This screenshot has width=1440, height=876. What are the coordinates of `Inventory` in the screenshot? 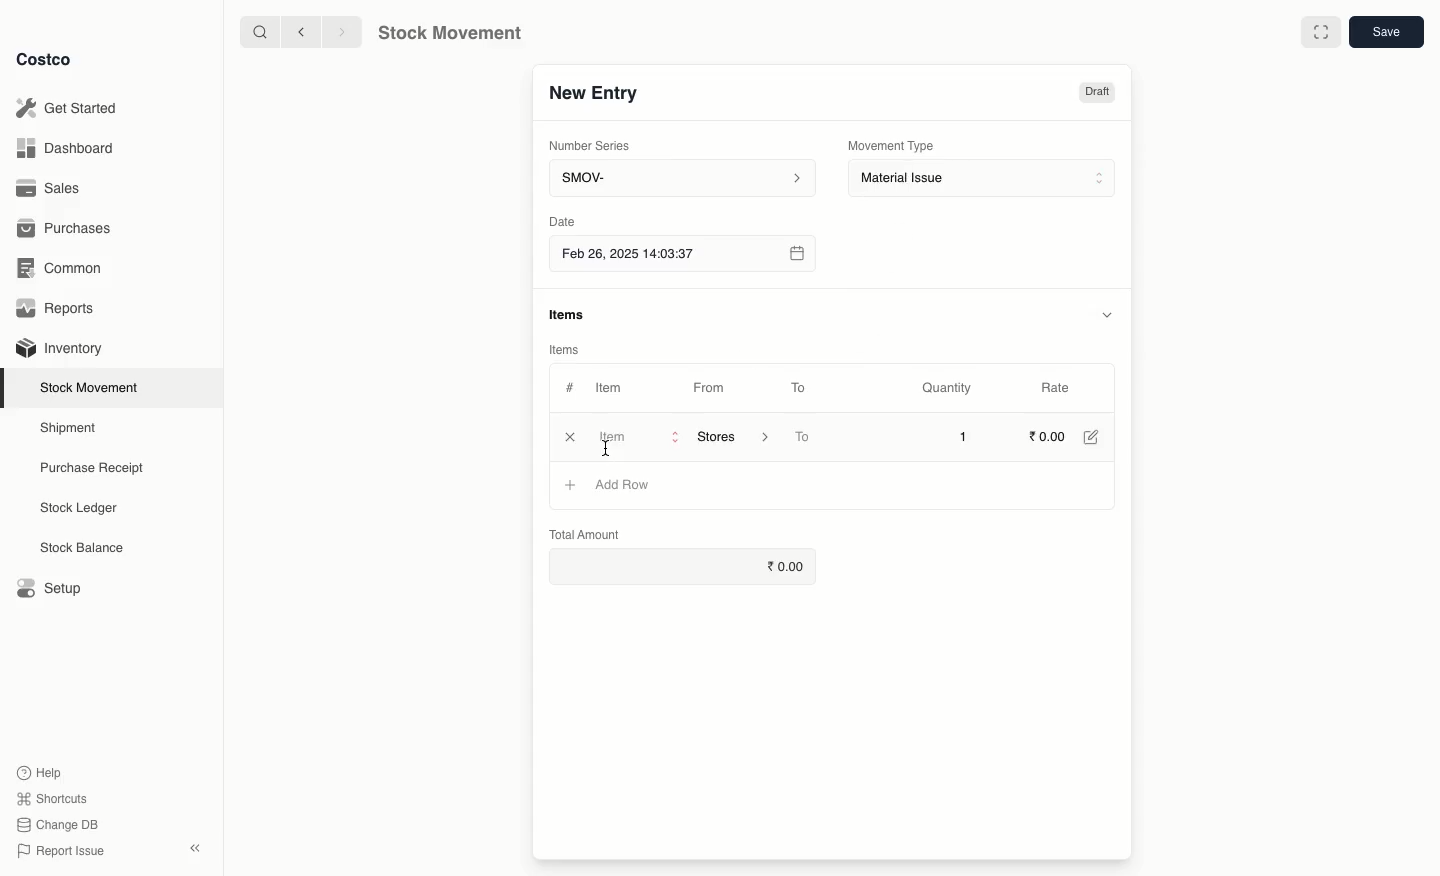 It's located at (62, 349).